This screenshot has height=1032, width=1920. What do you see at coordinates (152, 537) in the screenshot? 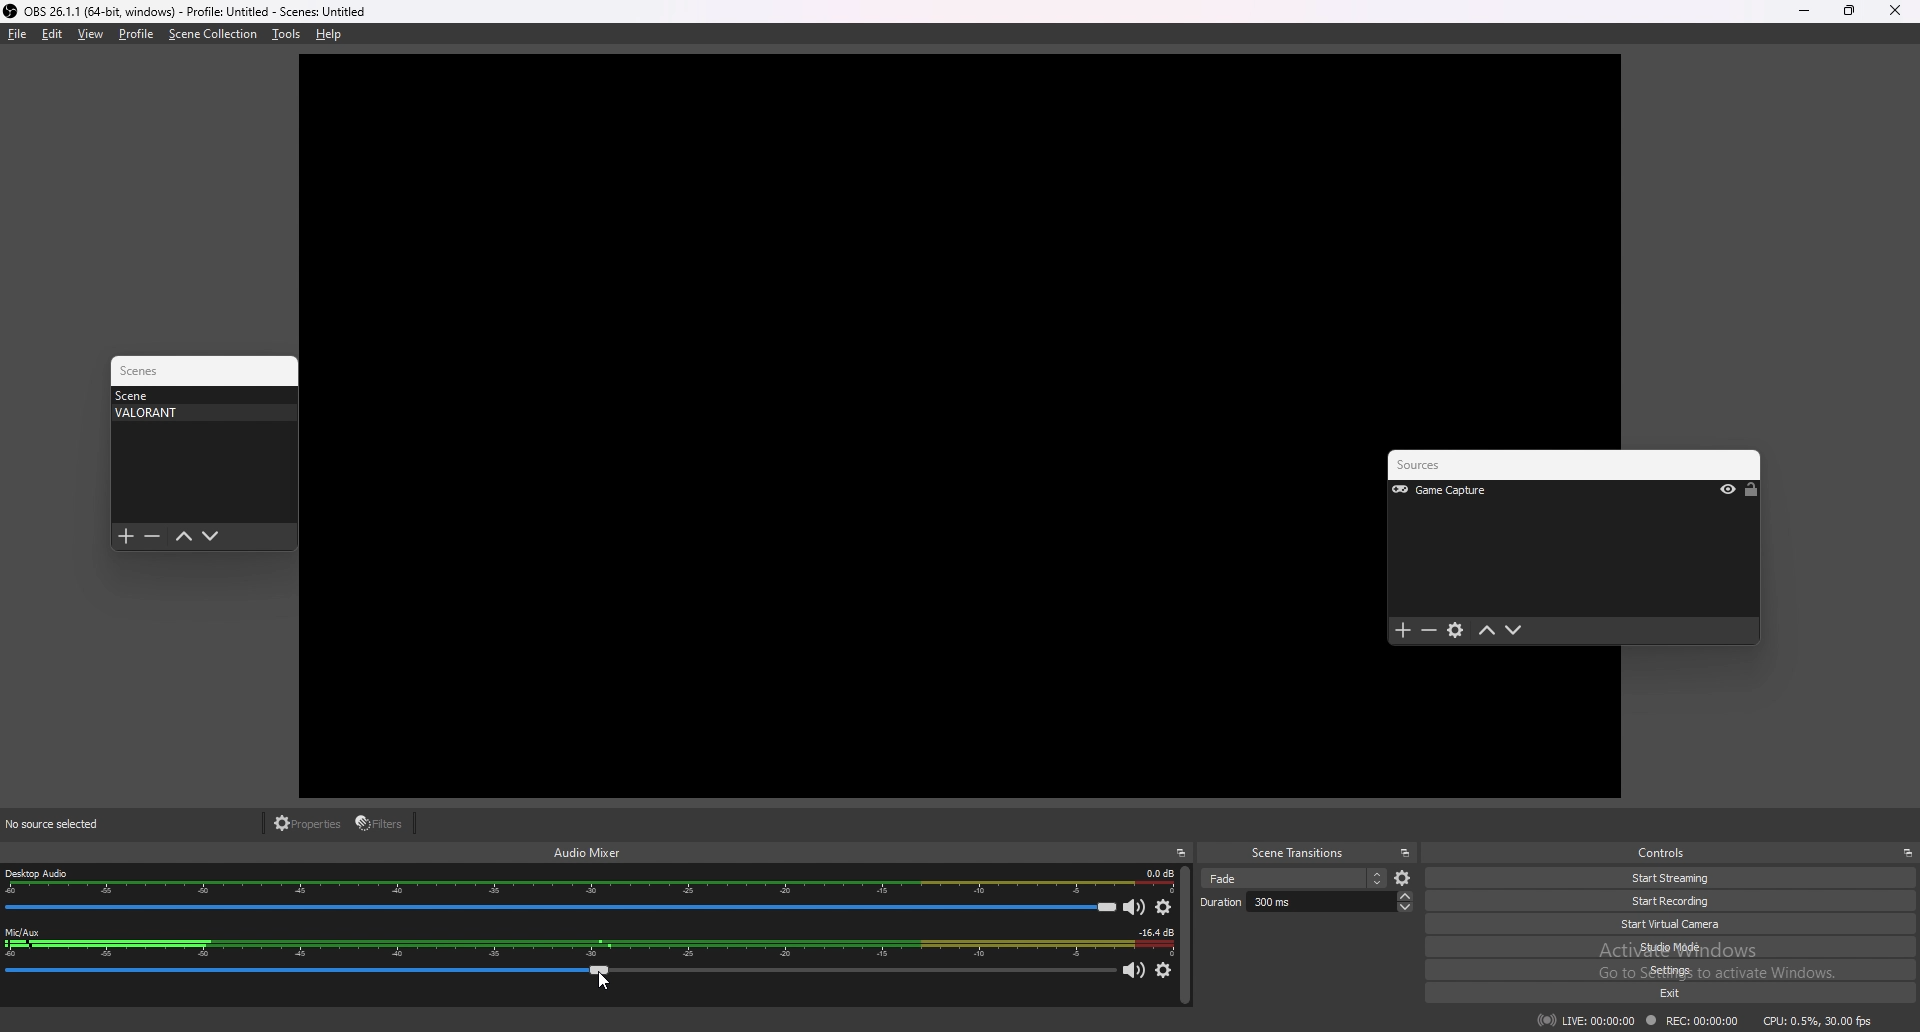
I see `remove` at bounding box center [152, 537].